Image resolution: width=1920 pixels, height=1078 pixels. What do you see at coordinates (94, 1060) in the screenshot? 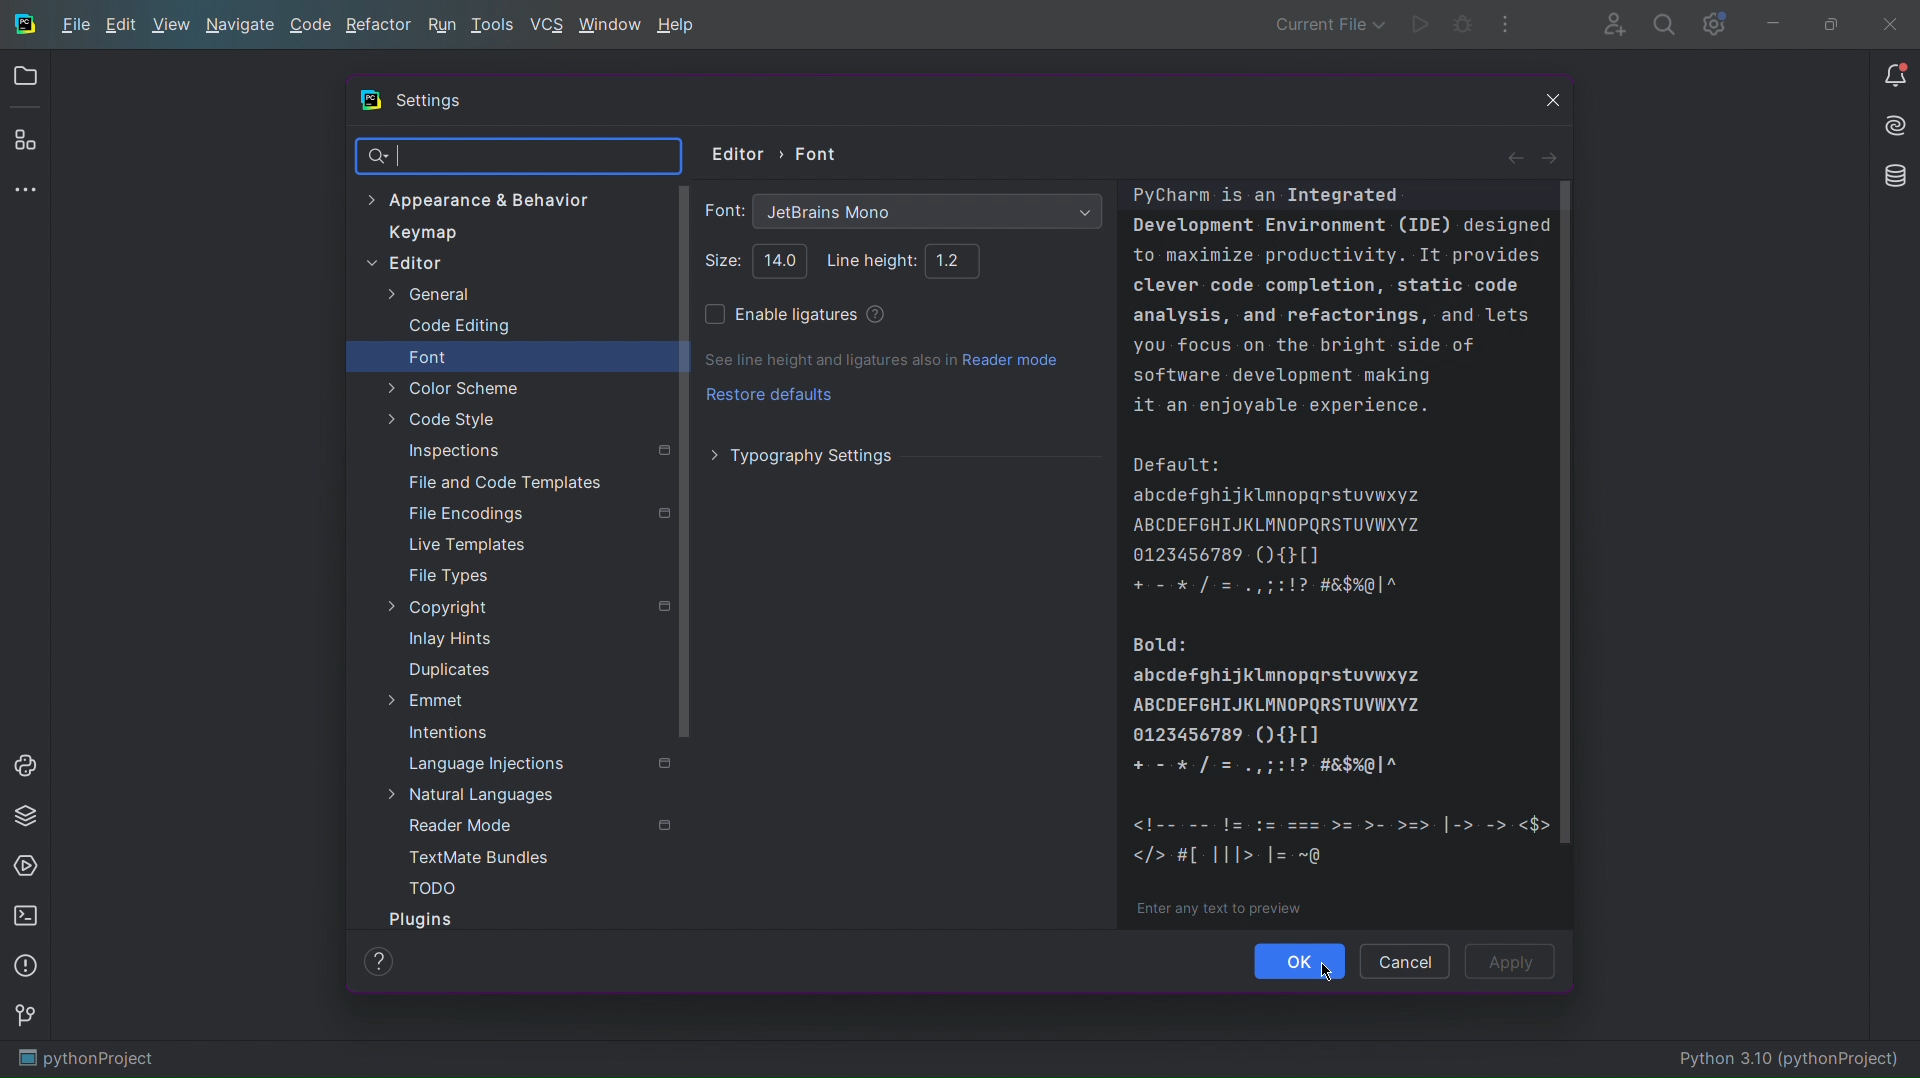
I see `pythonProject` at bounding box center [94, 1060].